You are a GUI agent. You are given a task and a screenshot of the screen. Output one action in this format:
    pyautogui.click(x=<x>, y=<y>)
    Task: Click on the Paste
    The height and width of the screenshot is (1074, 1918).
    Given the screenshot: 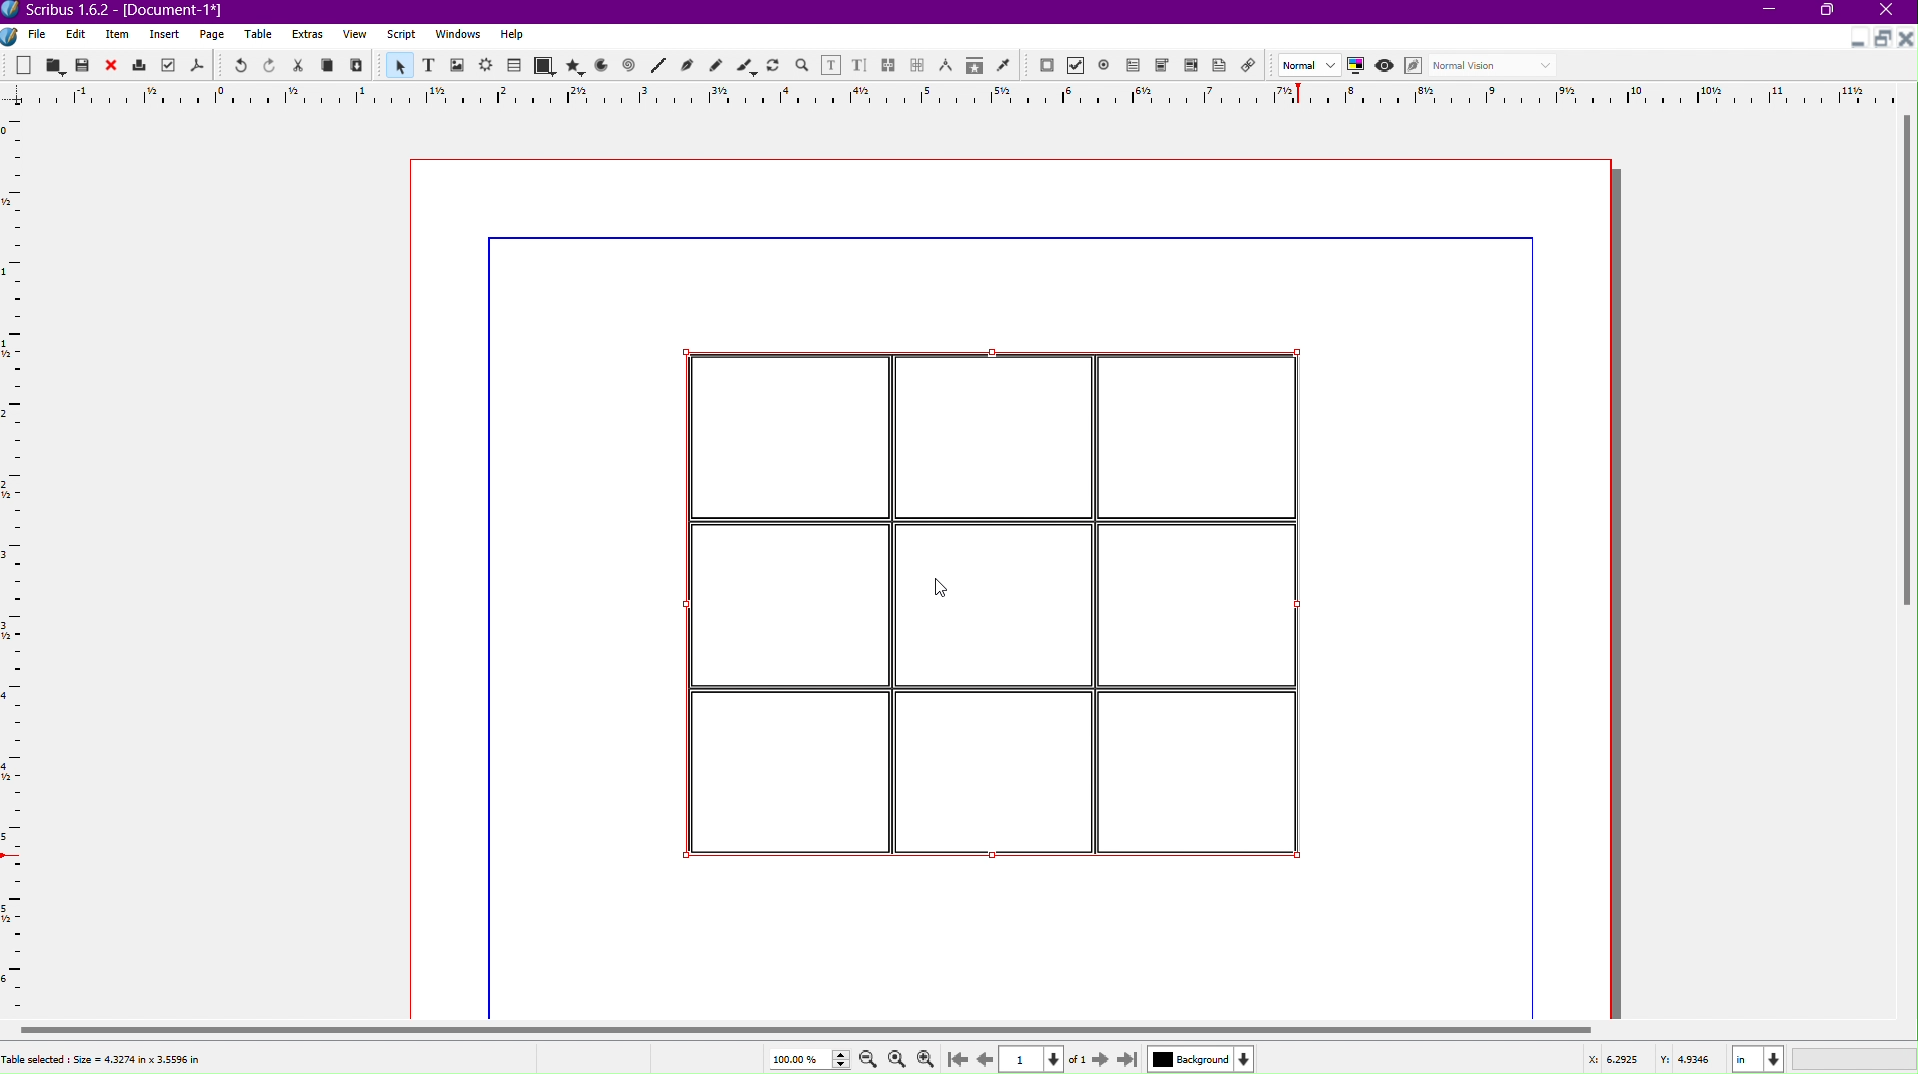 What is the action you would take?
    pyautogui.click(x=358, y=66)
    